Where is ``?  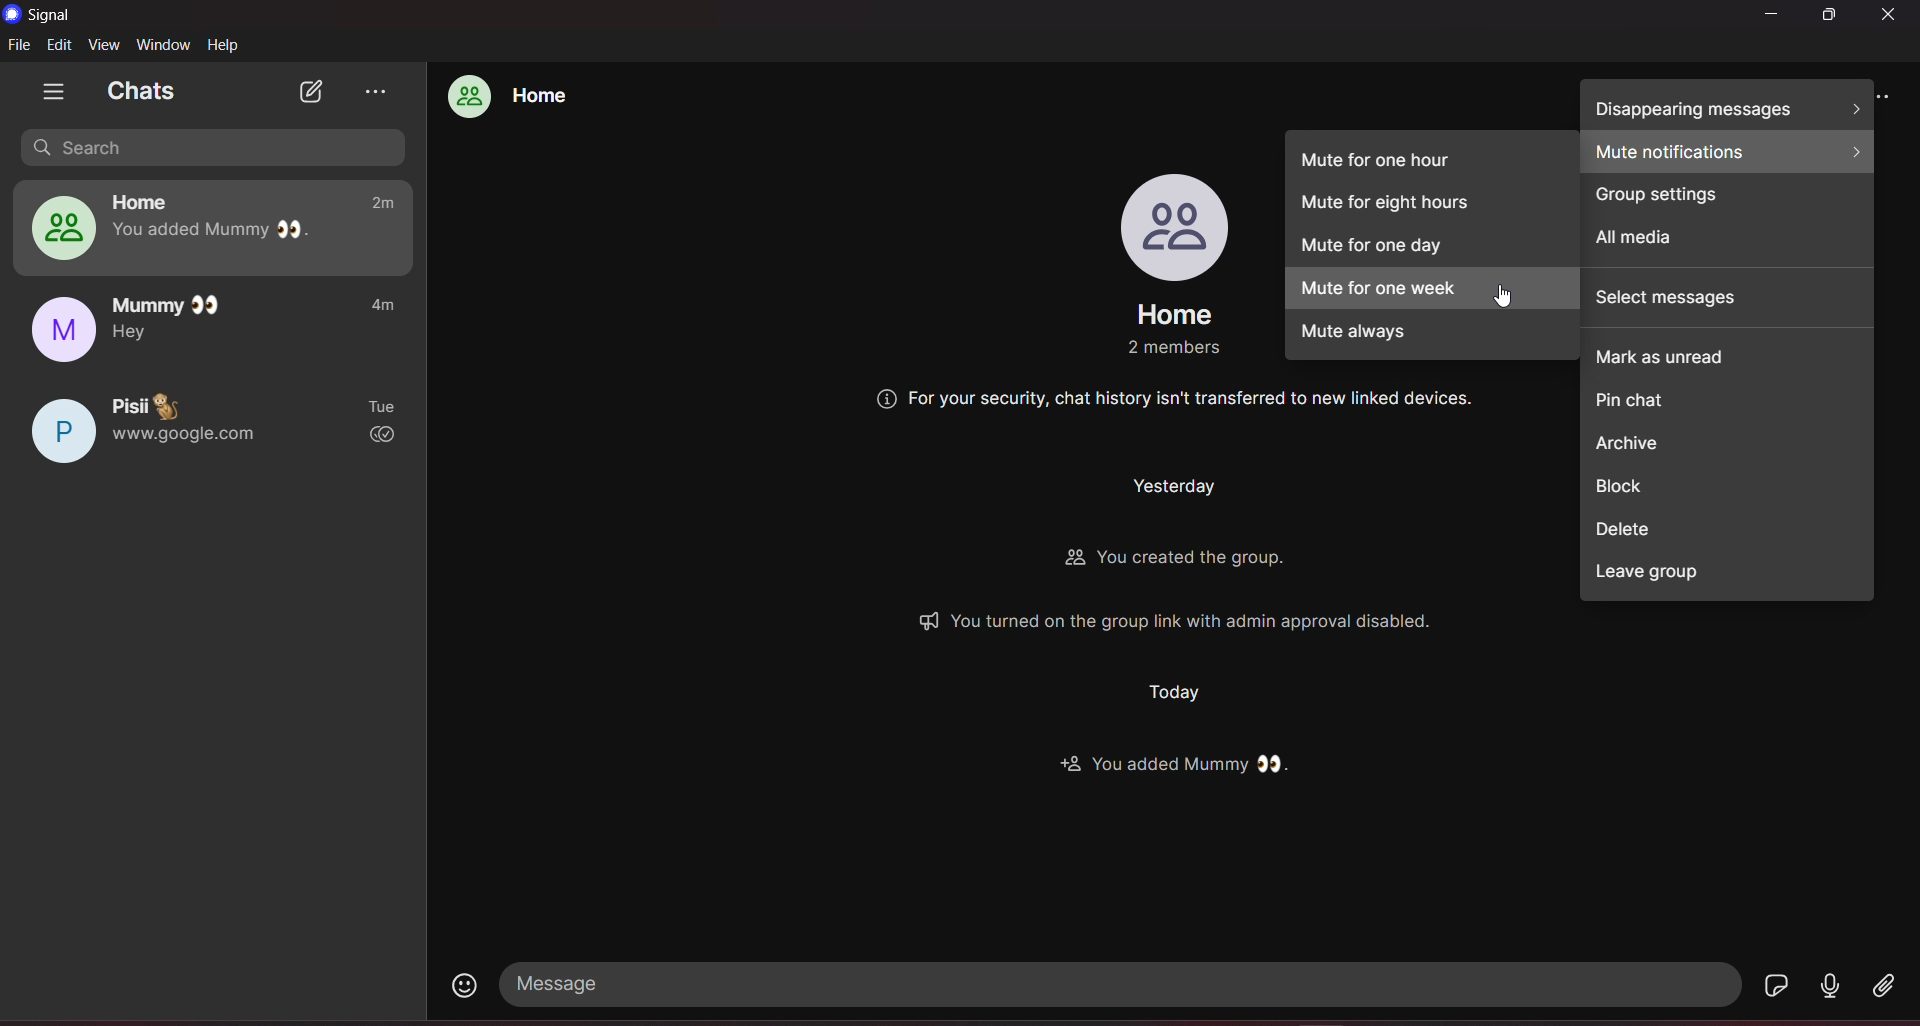  is located at coordinates (1181, 564).